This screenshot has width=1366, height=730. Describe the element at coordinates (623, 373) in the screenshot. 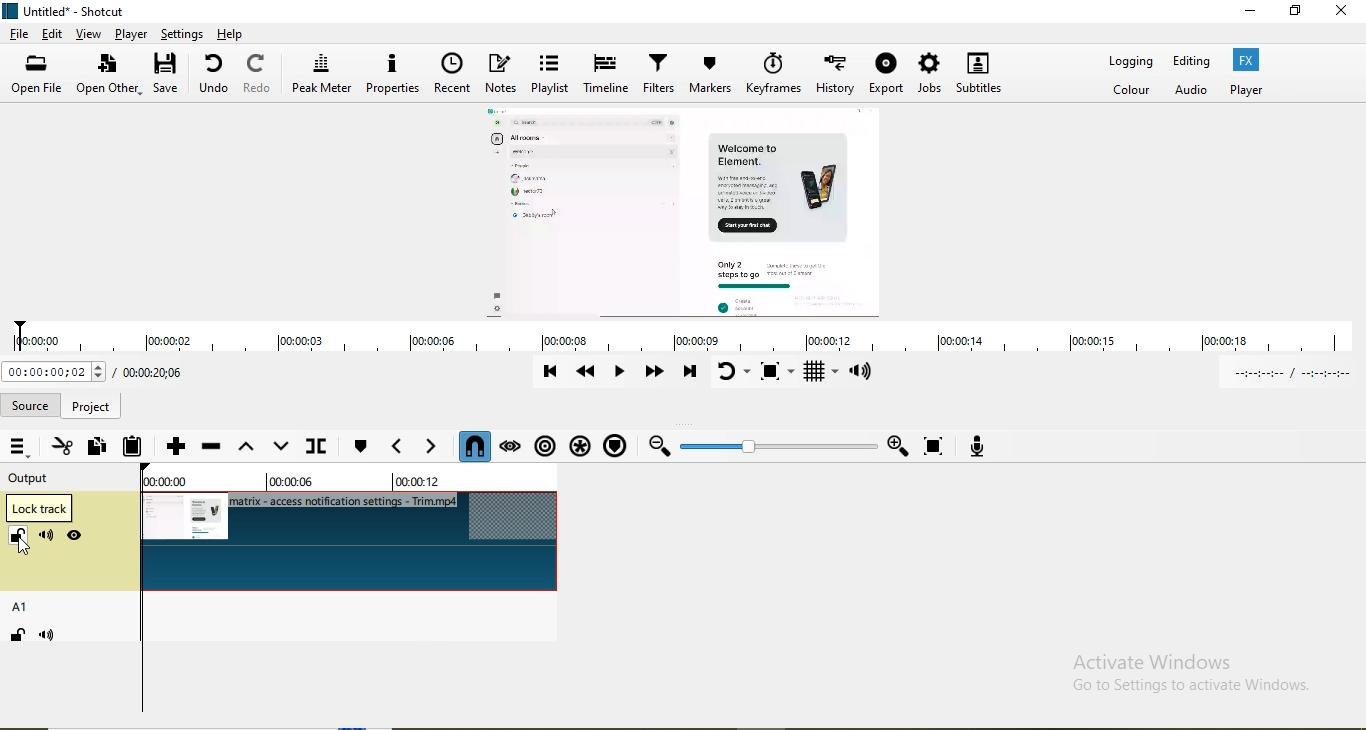

I see `Toggle play or pause` at that location.